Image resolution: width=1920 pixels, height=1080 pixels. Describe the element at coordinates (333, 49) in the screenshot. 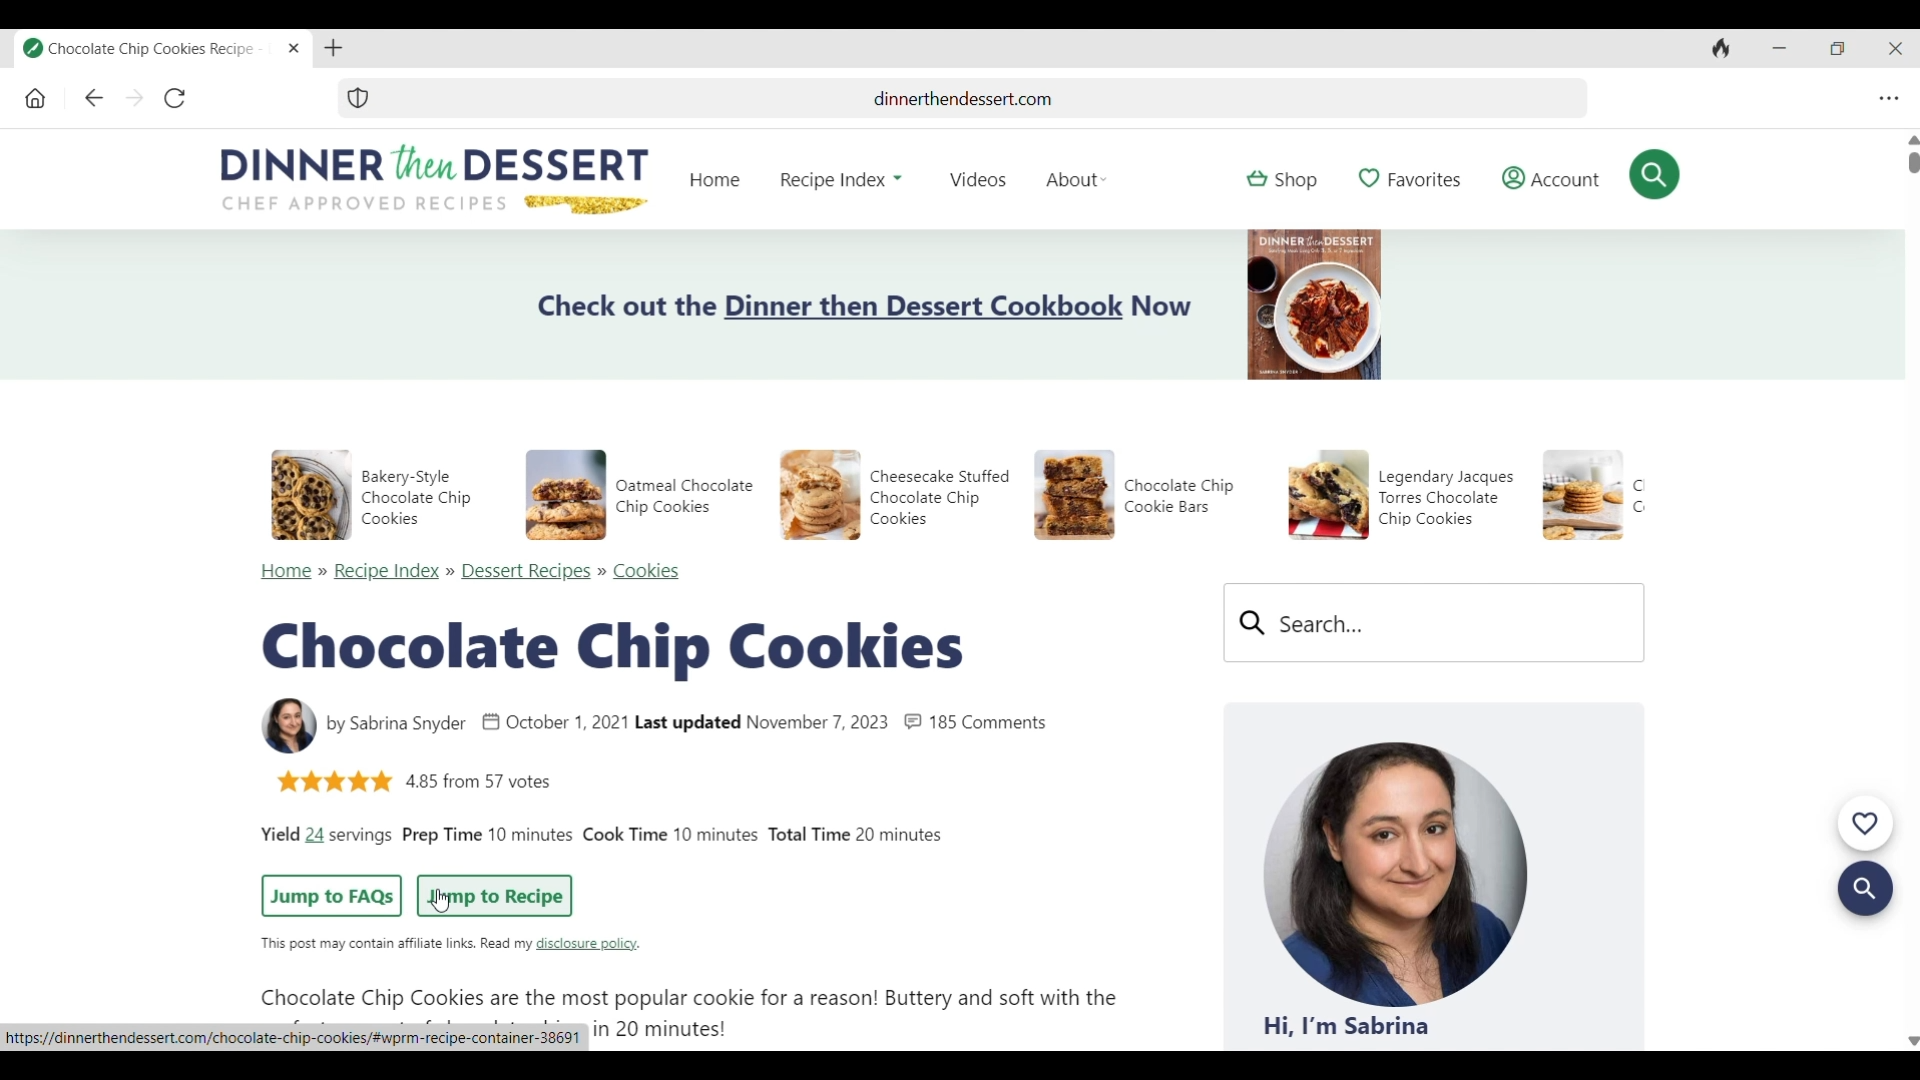

I see `Add tab` at that location.